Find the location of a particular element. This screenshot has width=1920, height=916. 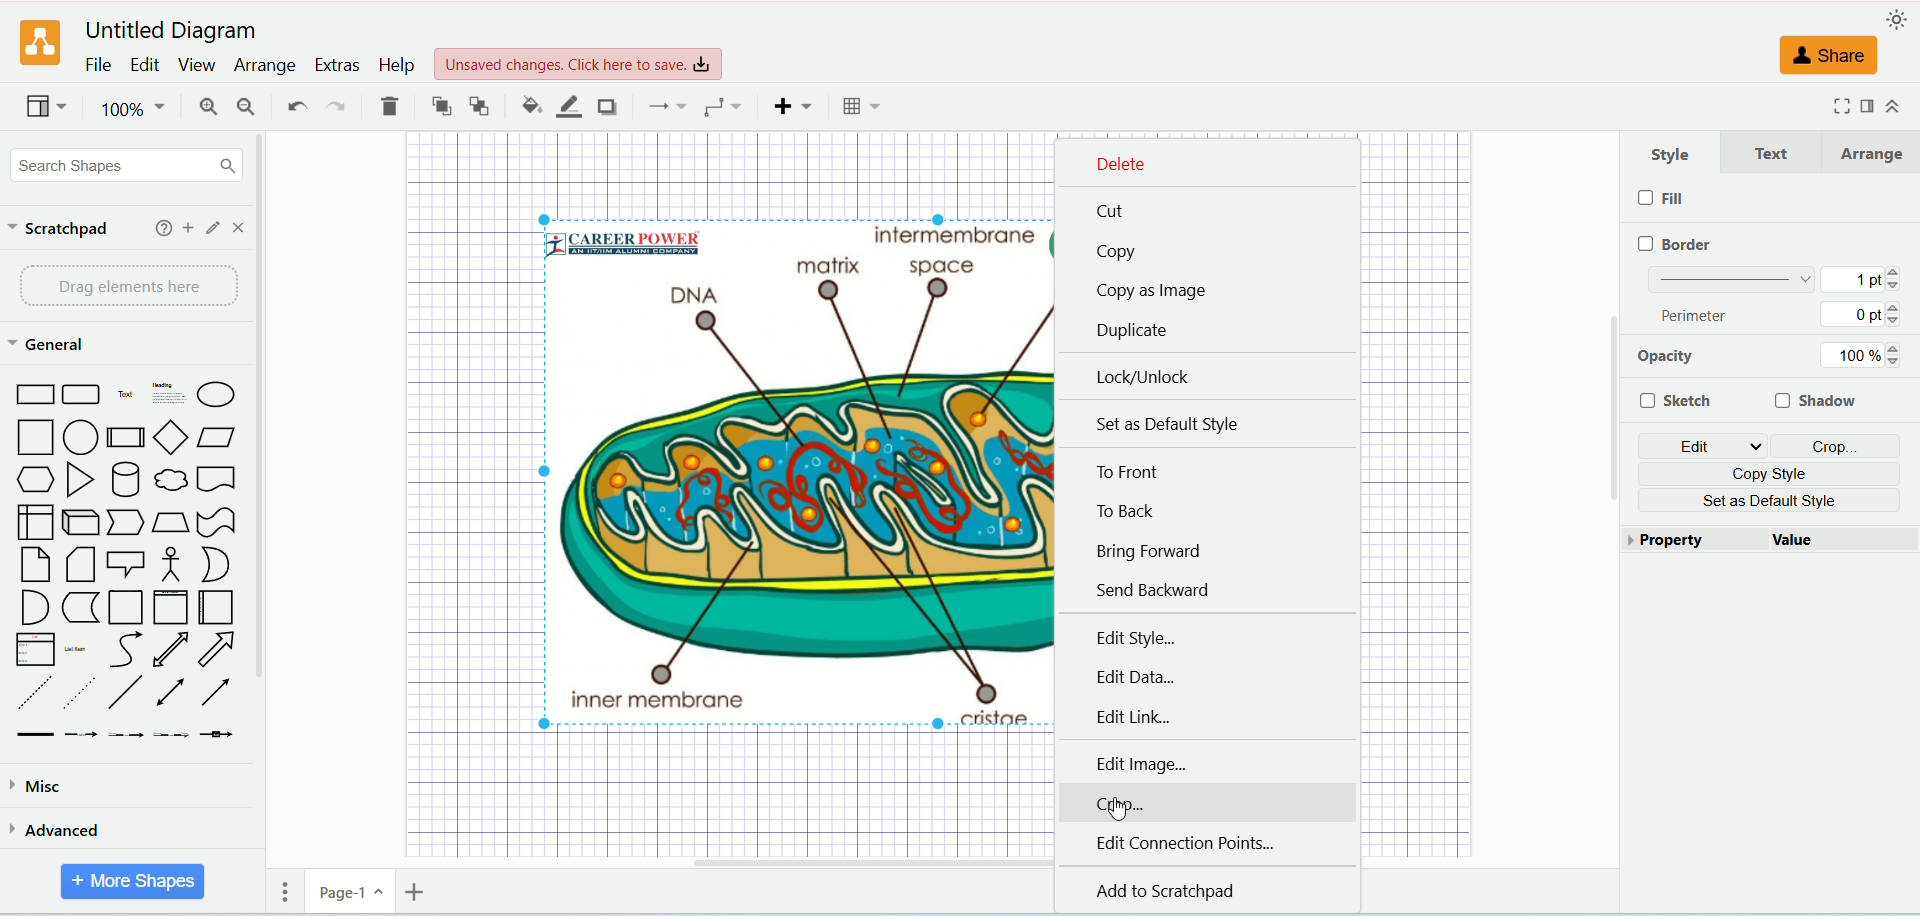

Thought Bubble is located at coordinates (170, 481).